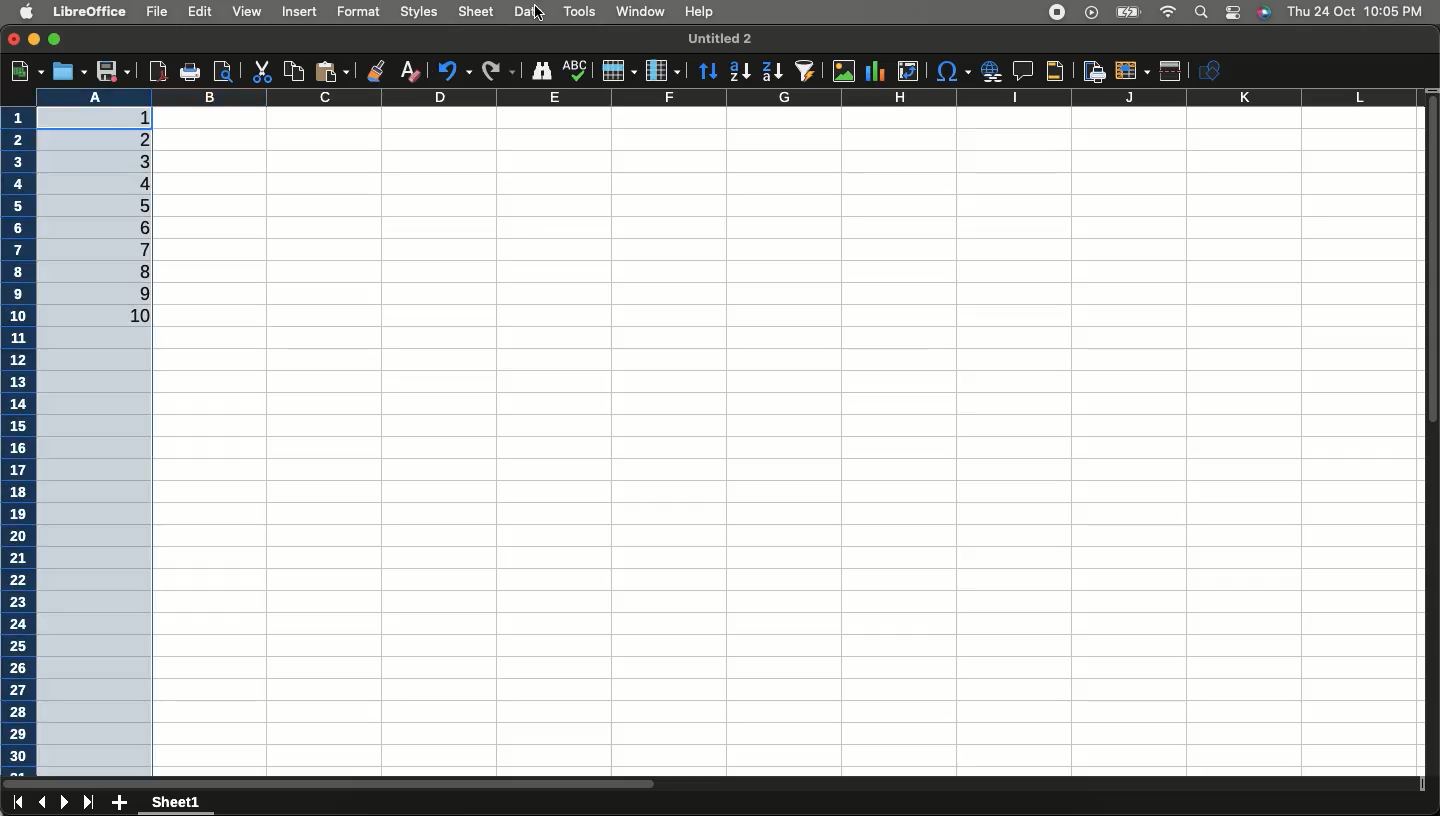 This screenshot has height=816, width=1440. Describe the element at coordinates (504, 779) in the screenshot. I see ` Horizontal Scroll bar` at that location.